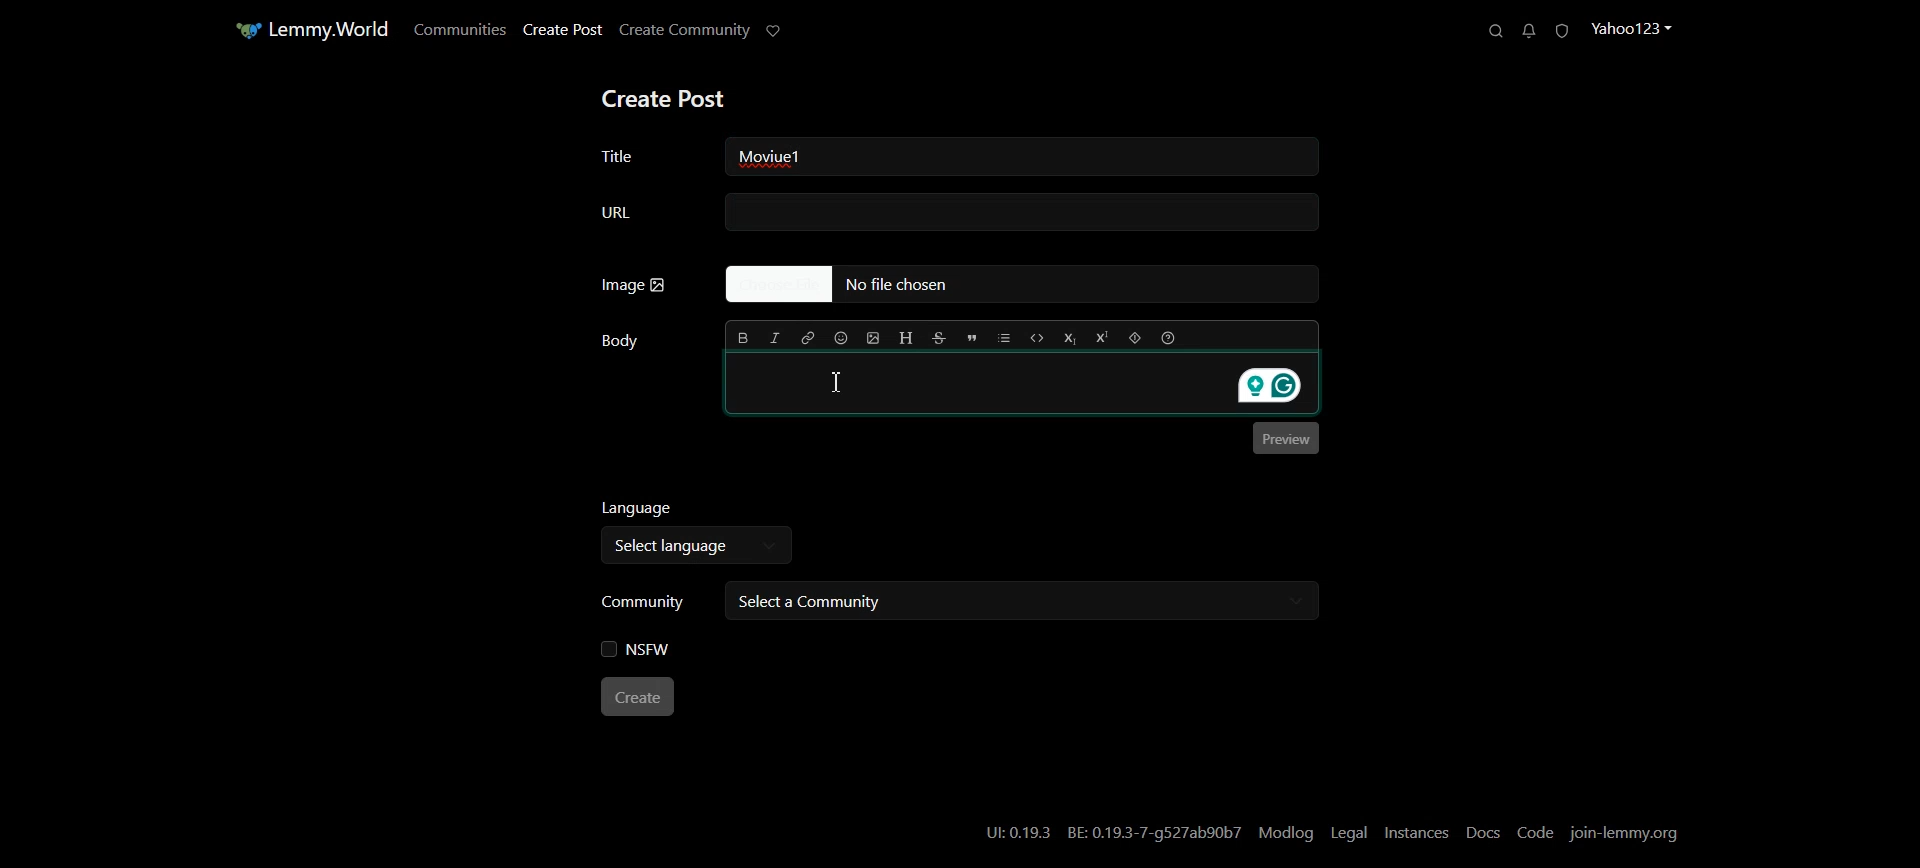 This screenshot has width=1920, height=868. What do you see at coordinates (1003, 338) in the screenshot?
I see `List` at bounding box center [1003, 338].